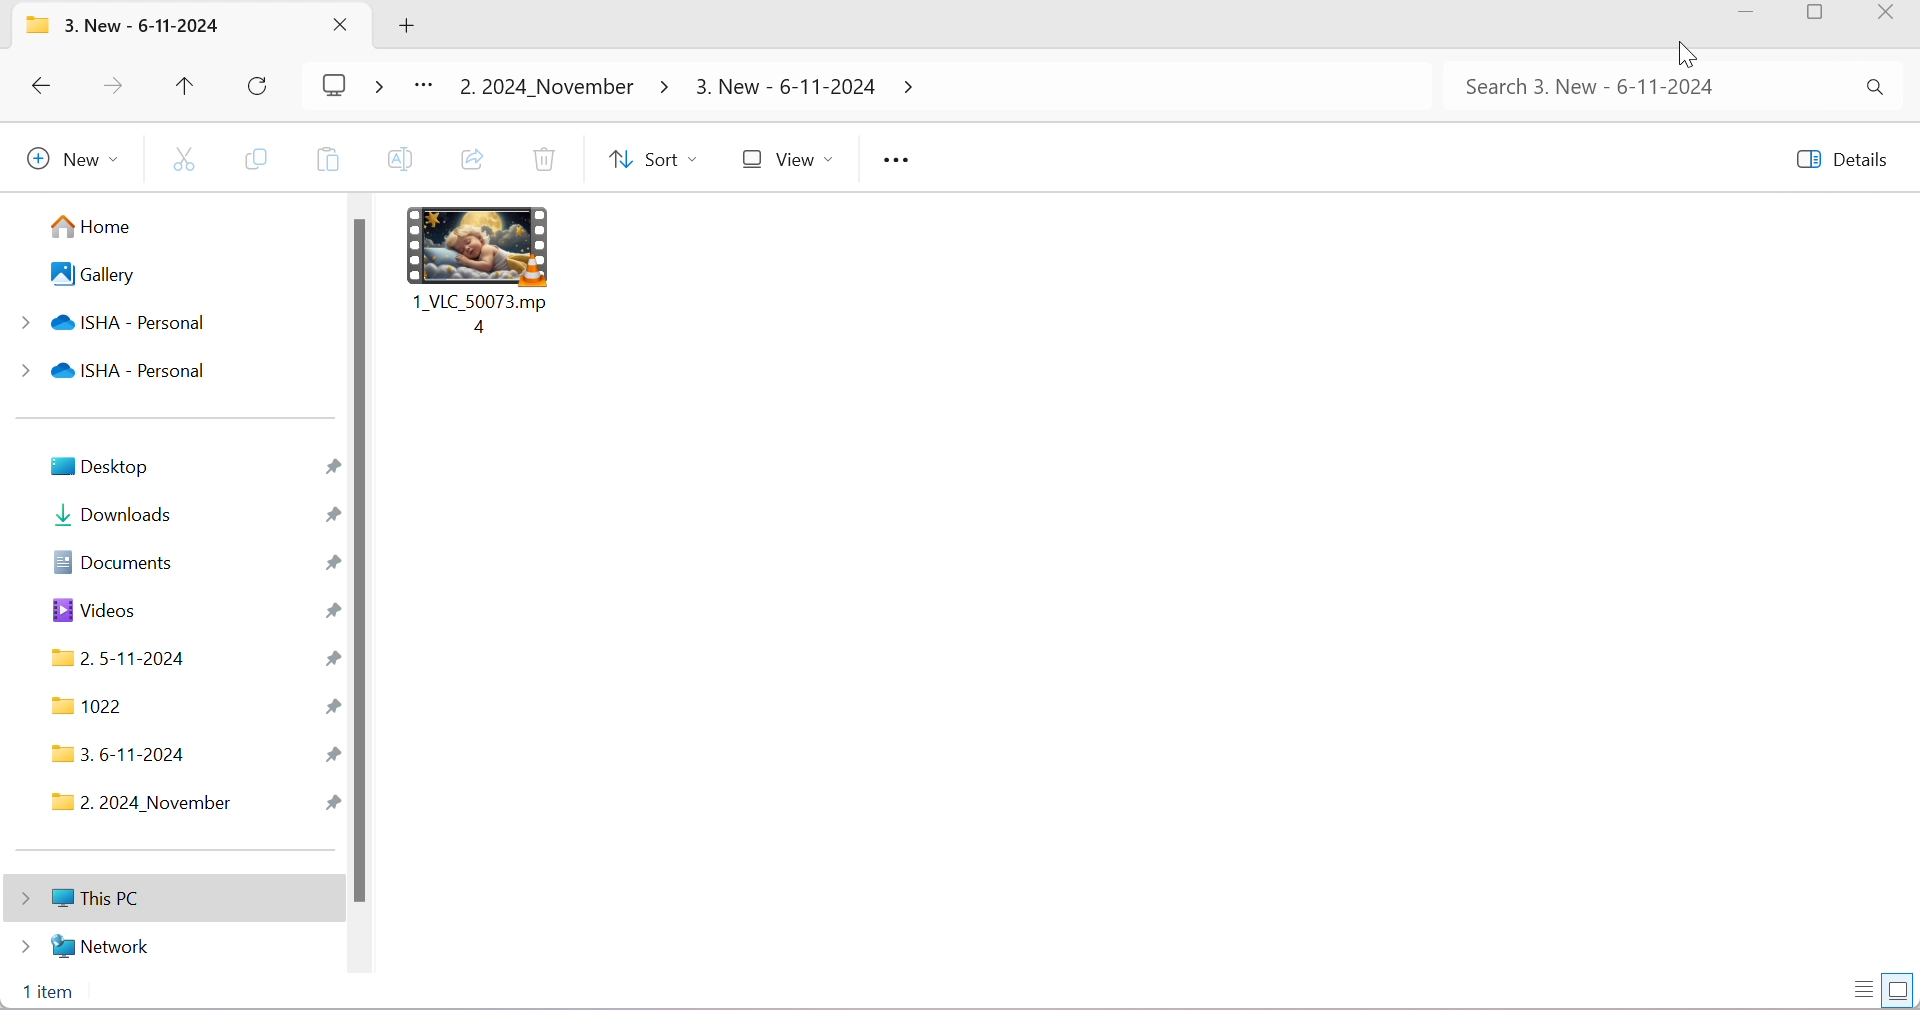  Describe the element at coordinates (125, 659) in the screenshot. I see `2. 2-11-2024` at that location.